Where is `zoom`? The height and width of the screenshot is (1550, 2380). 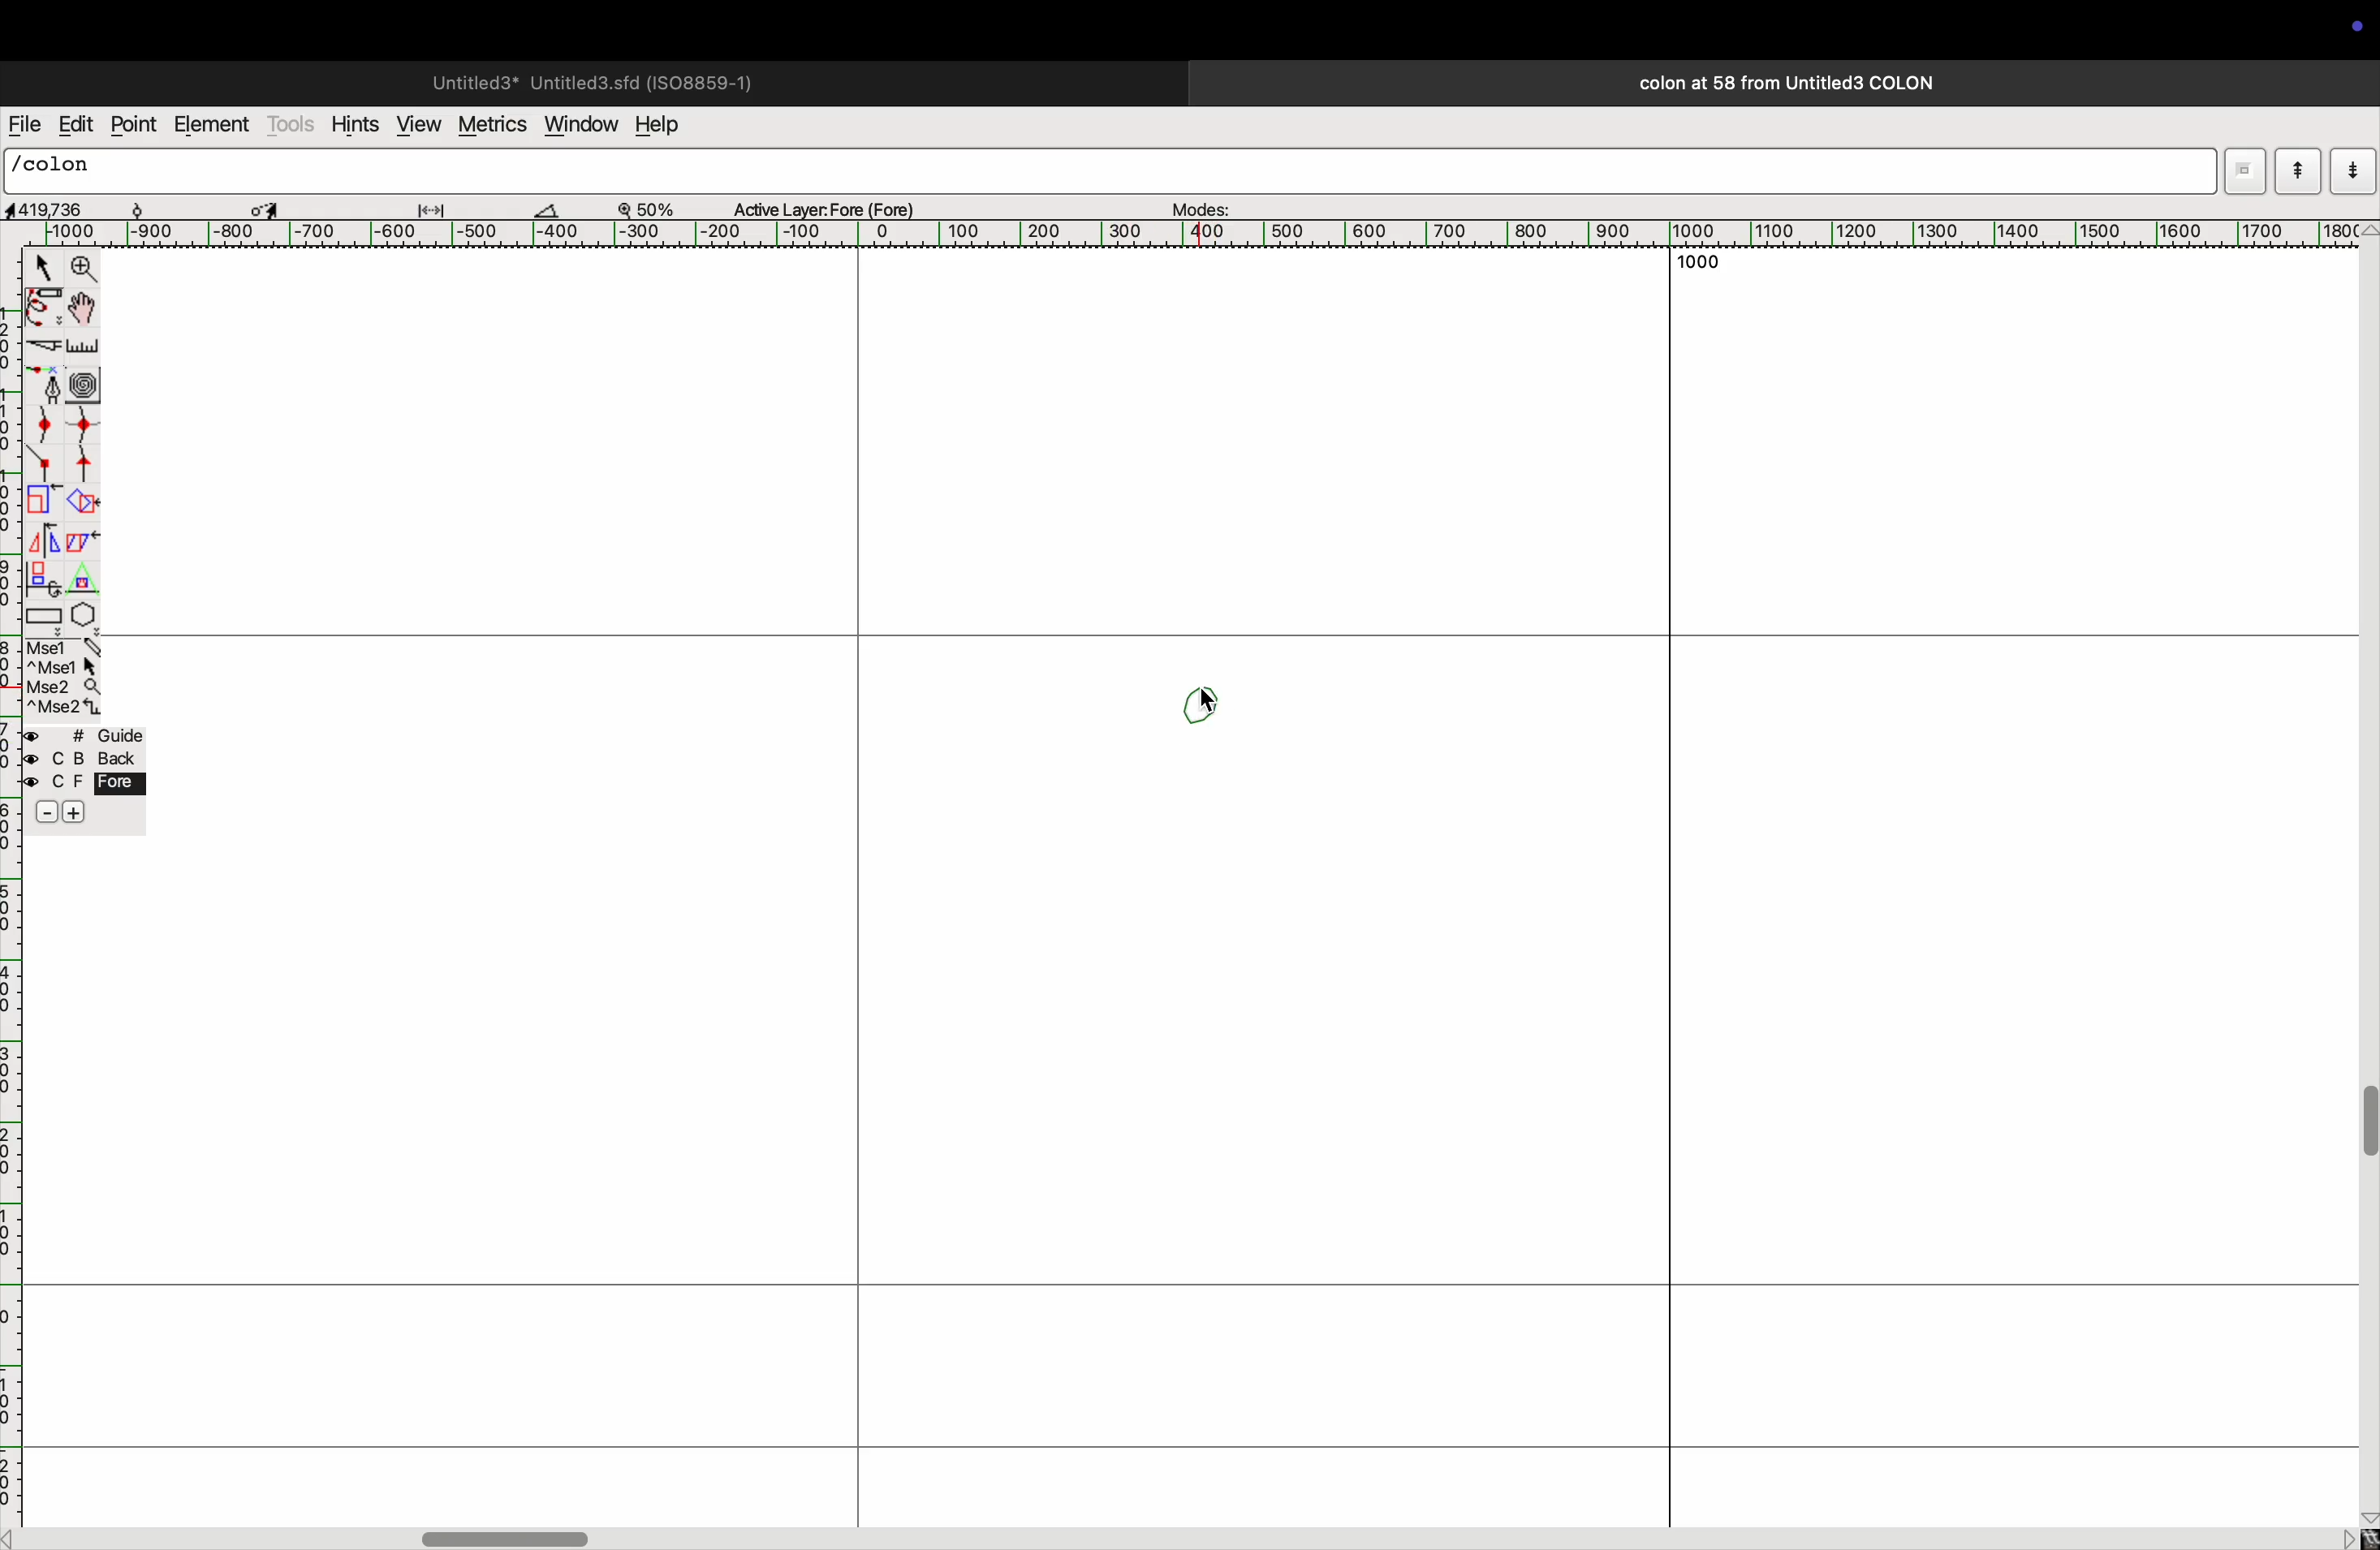 zoom is located at coordinates (85, 269).